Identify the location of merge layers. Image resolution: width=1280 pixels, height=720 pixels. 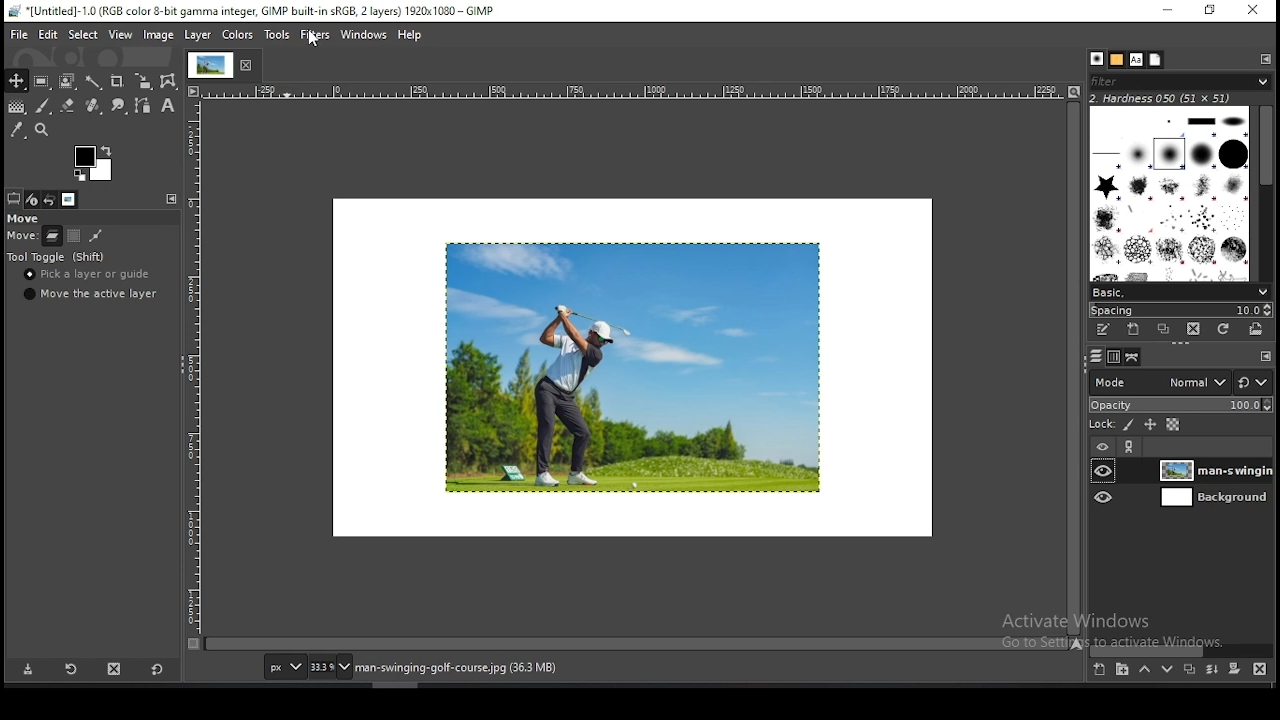
(1210, 669).